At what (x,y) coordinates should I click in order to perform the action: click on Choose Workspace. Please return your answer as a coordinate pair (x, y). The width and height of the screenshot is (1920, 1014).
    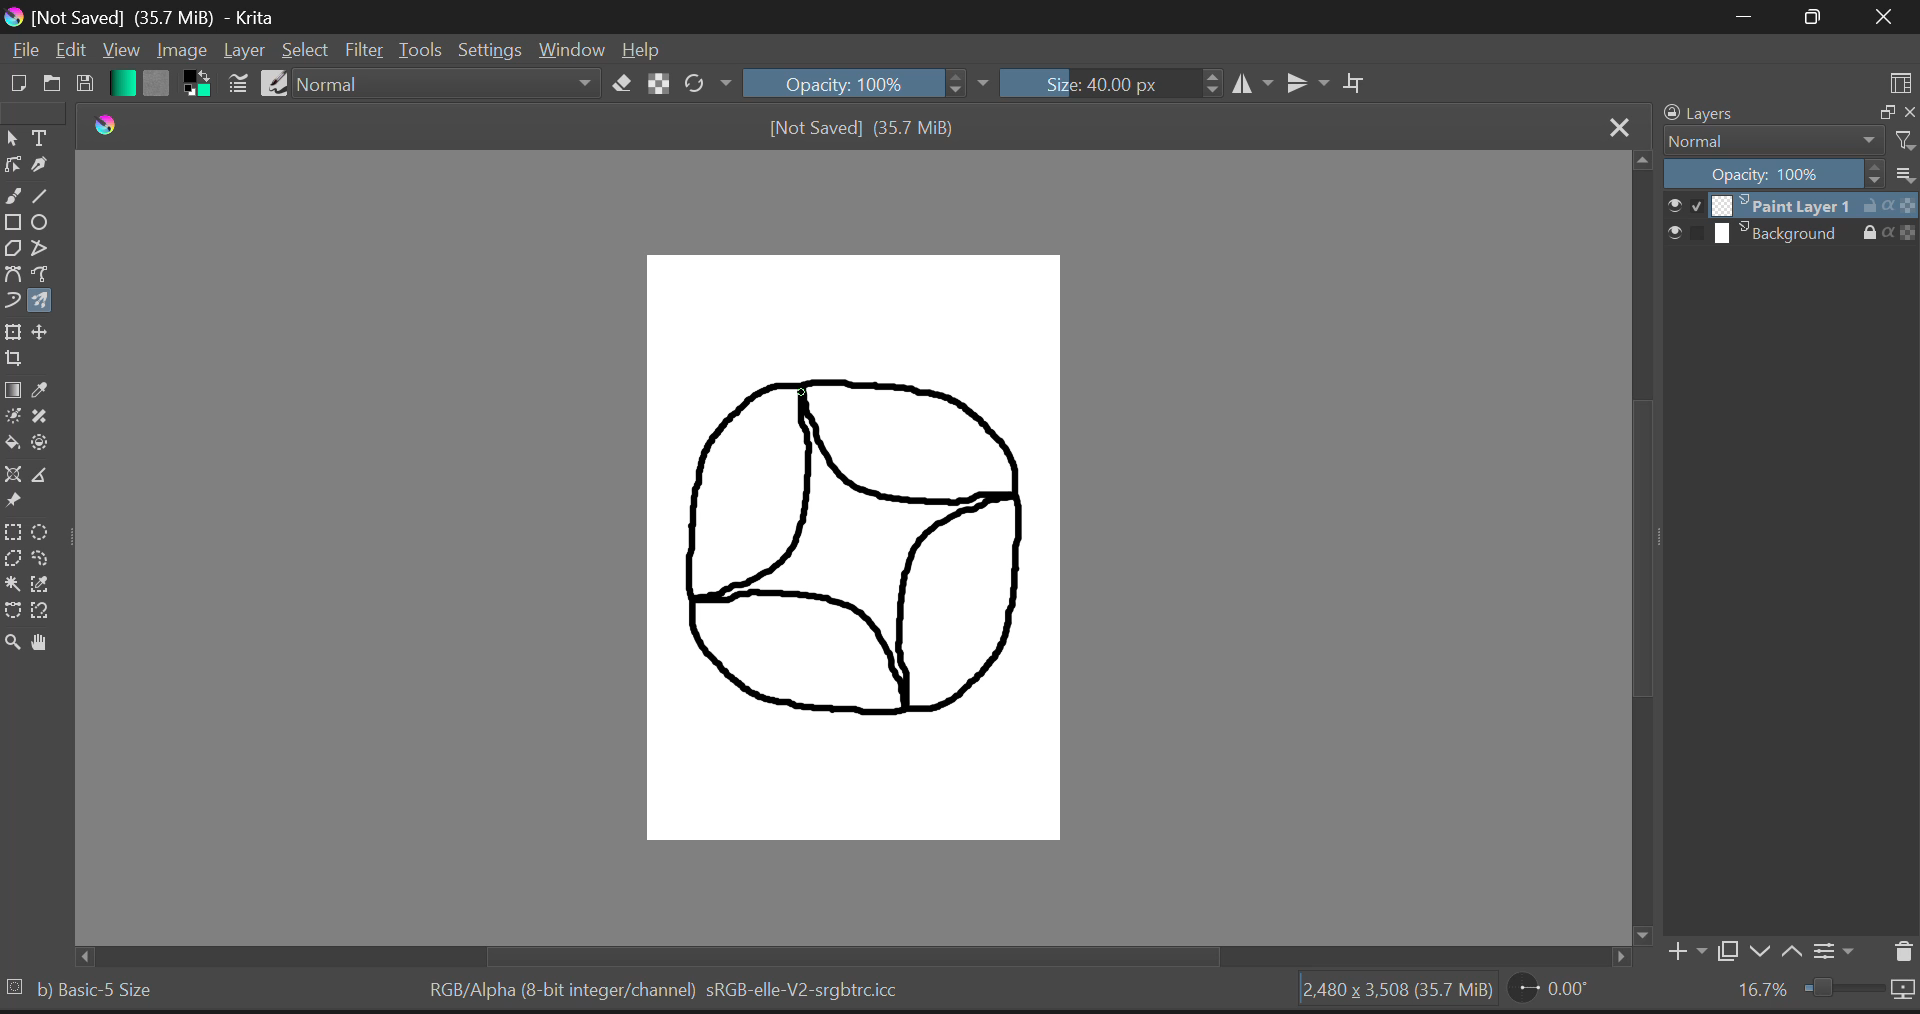
    Looking at the image, I should click on (1901, 85).